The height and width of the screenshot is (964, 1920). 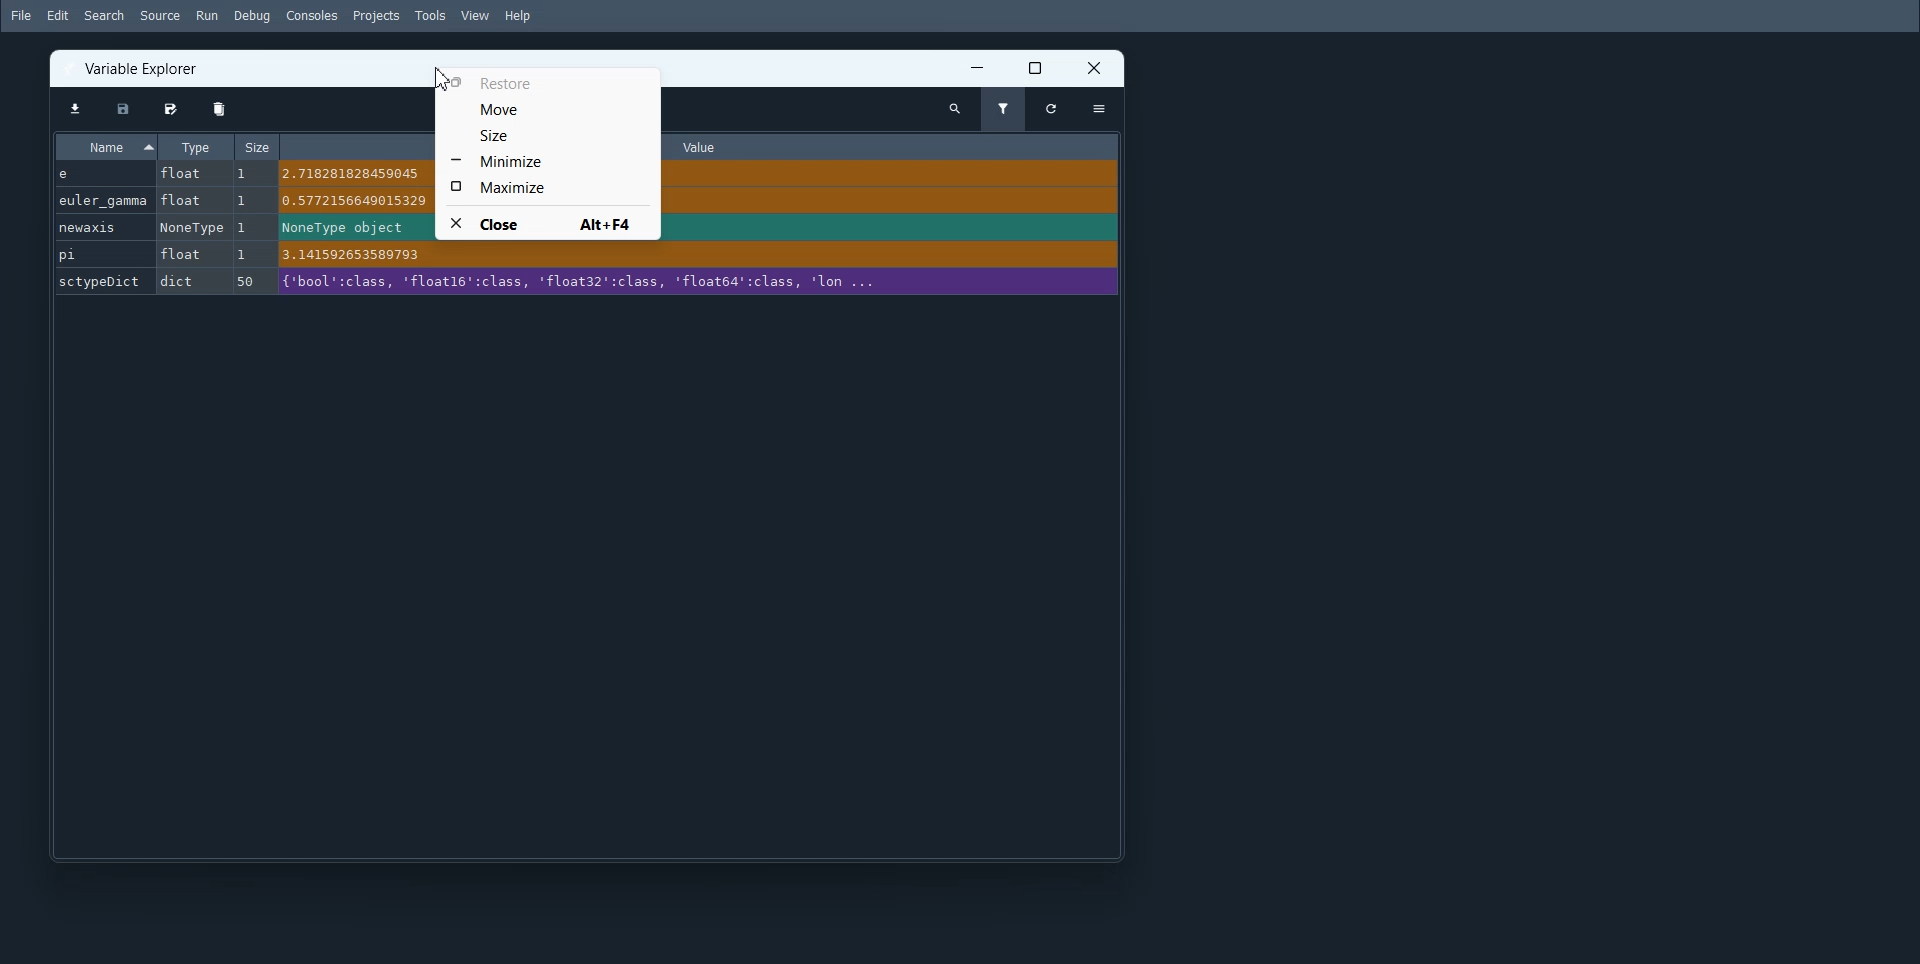 I want to click on dict, so click(x=181, y=280).